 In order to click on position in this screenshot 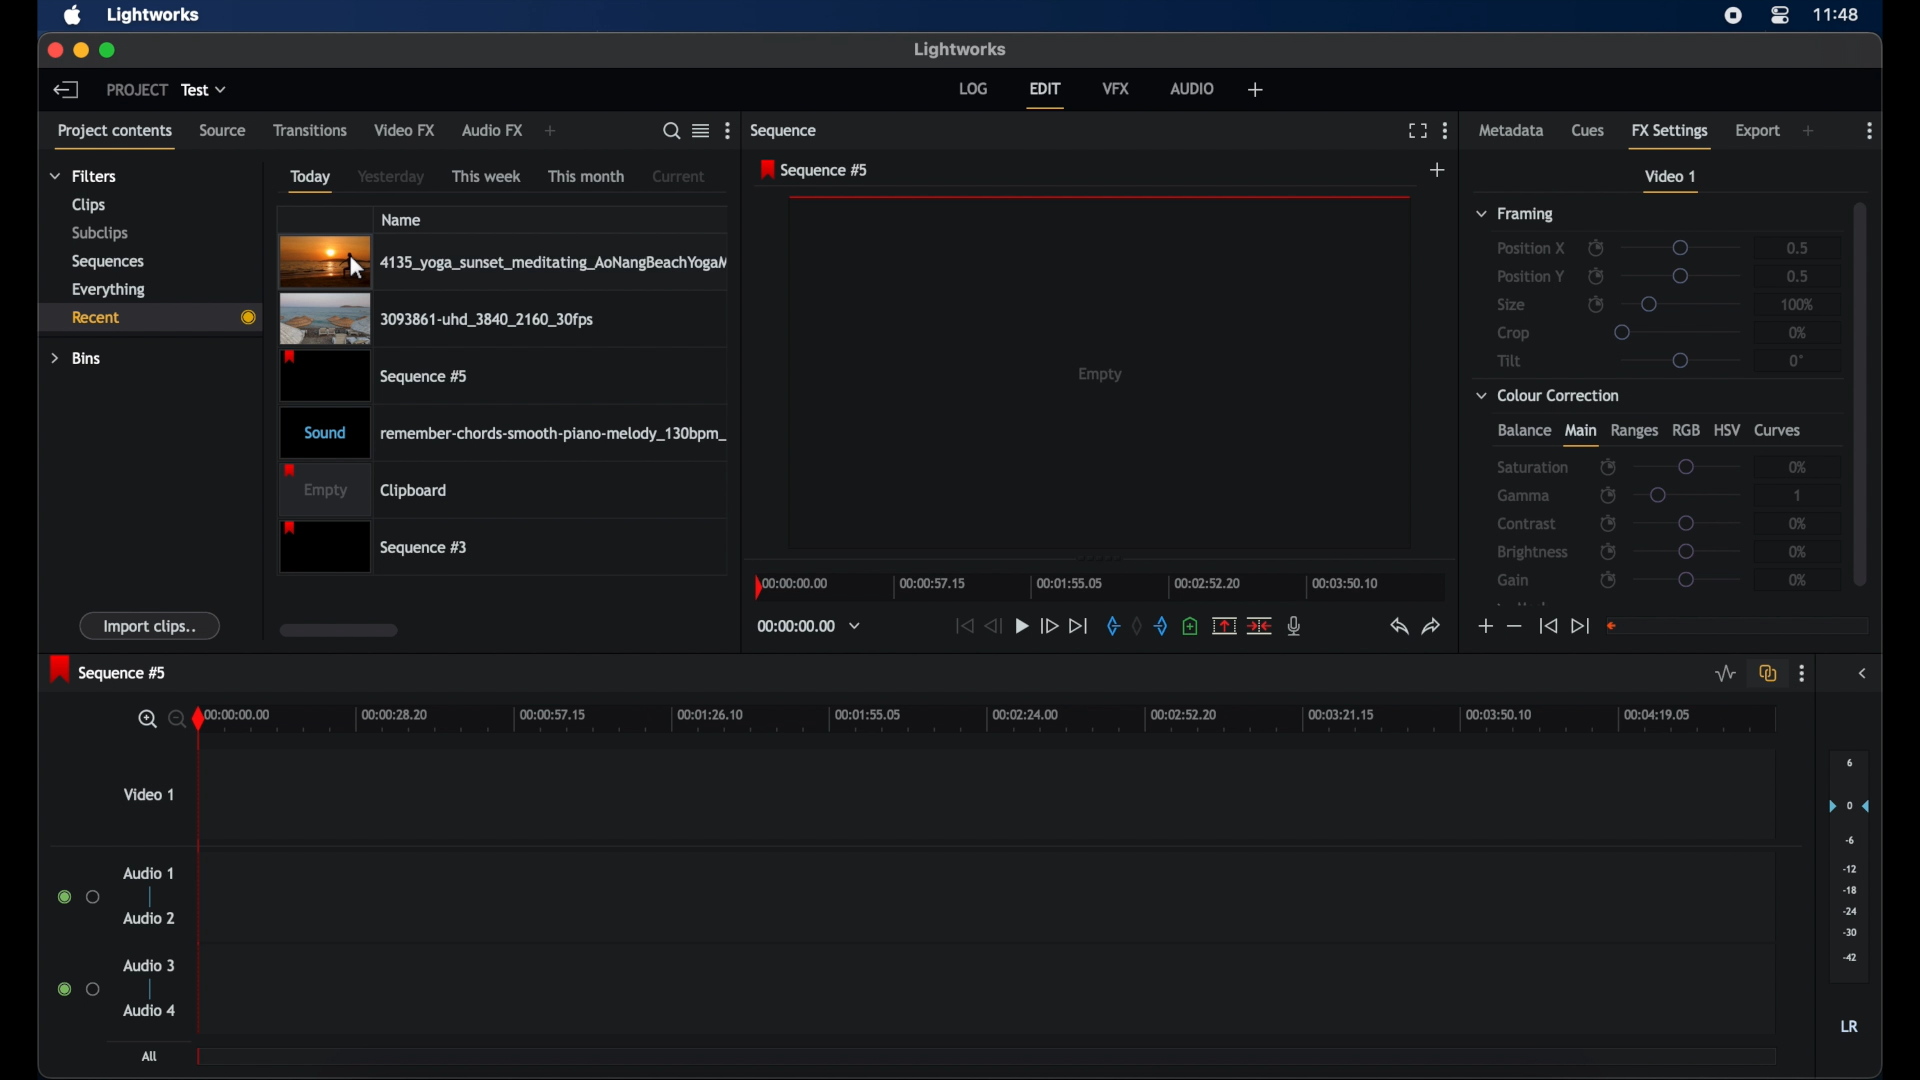, I will do `click(1531, 276)`.